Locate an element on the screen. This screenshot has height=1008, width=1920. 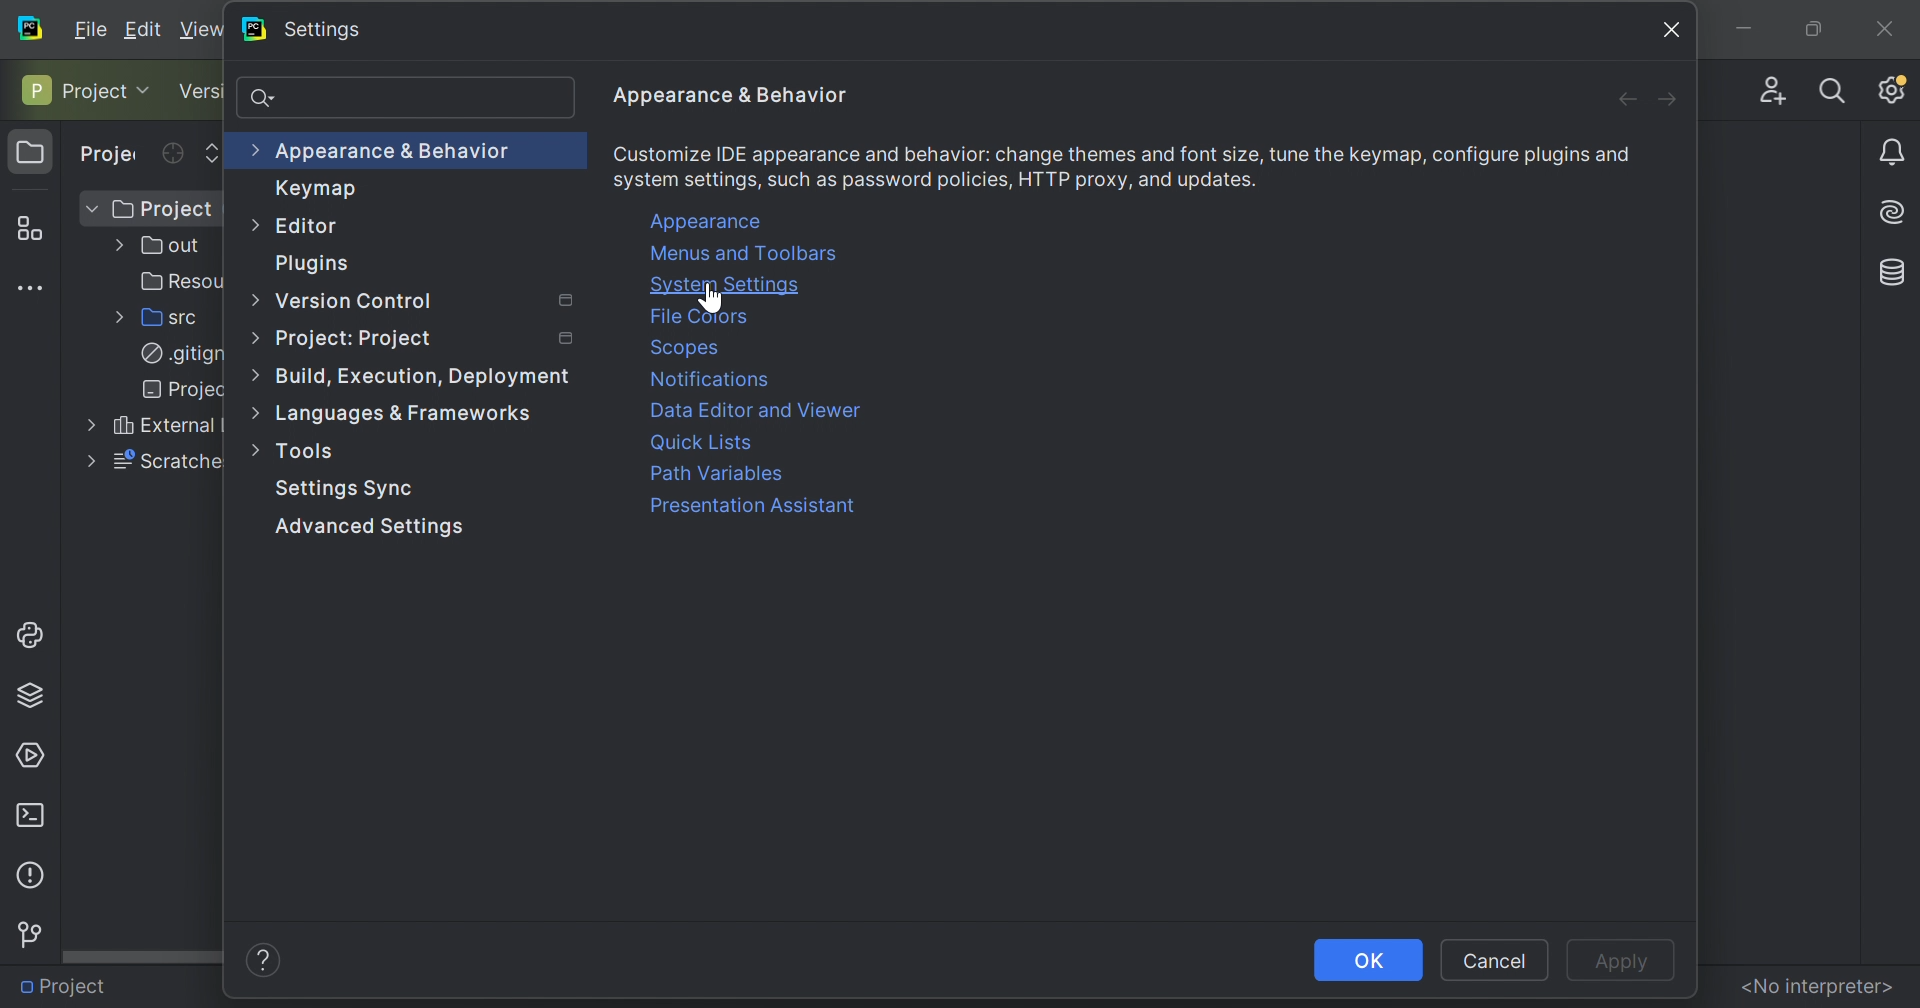
More is located at coordinates (251, 148).